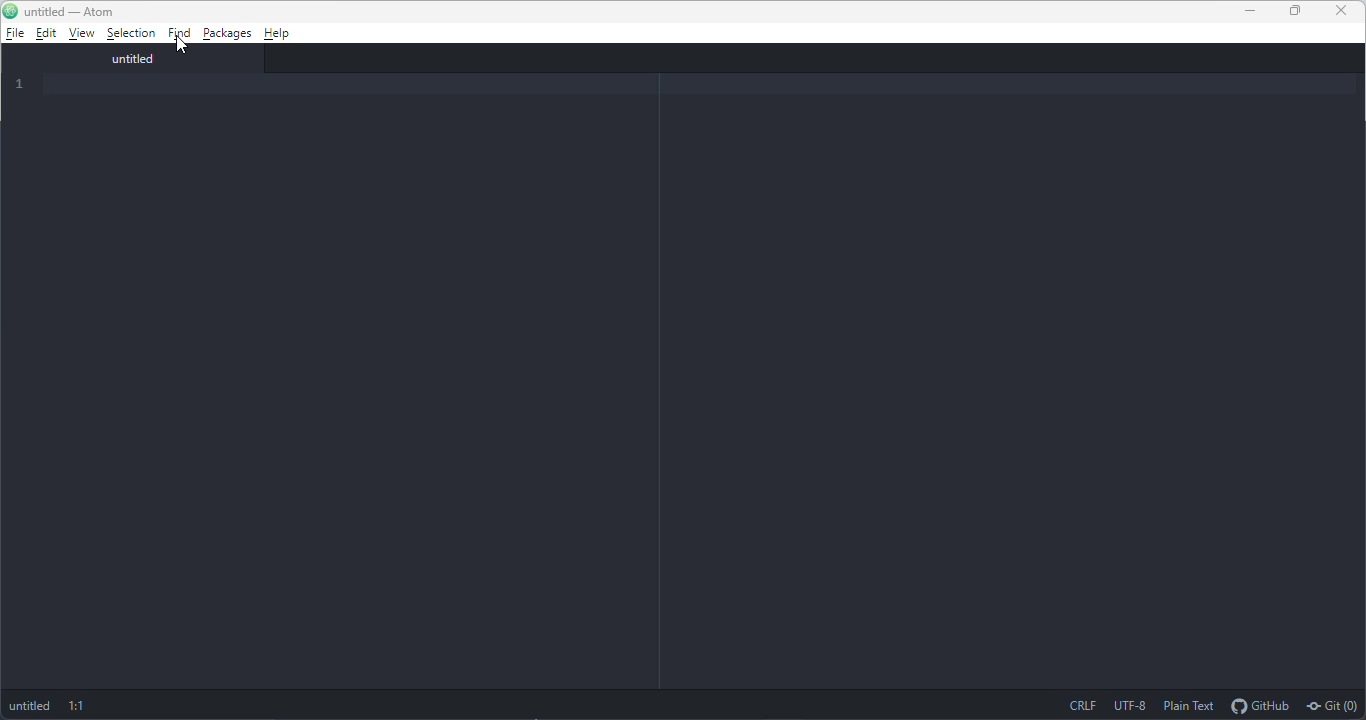 This screenshot has width=1366, height=720. Describe the element at coordinates (279, 34) in the screenshot. I see `help` at that location.